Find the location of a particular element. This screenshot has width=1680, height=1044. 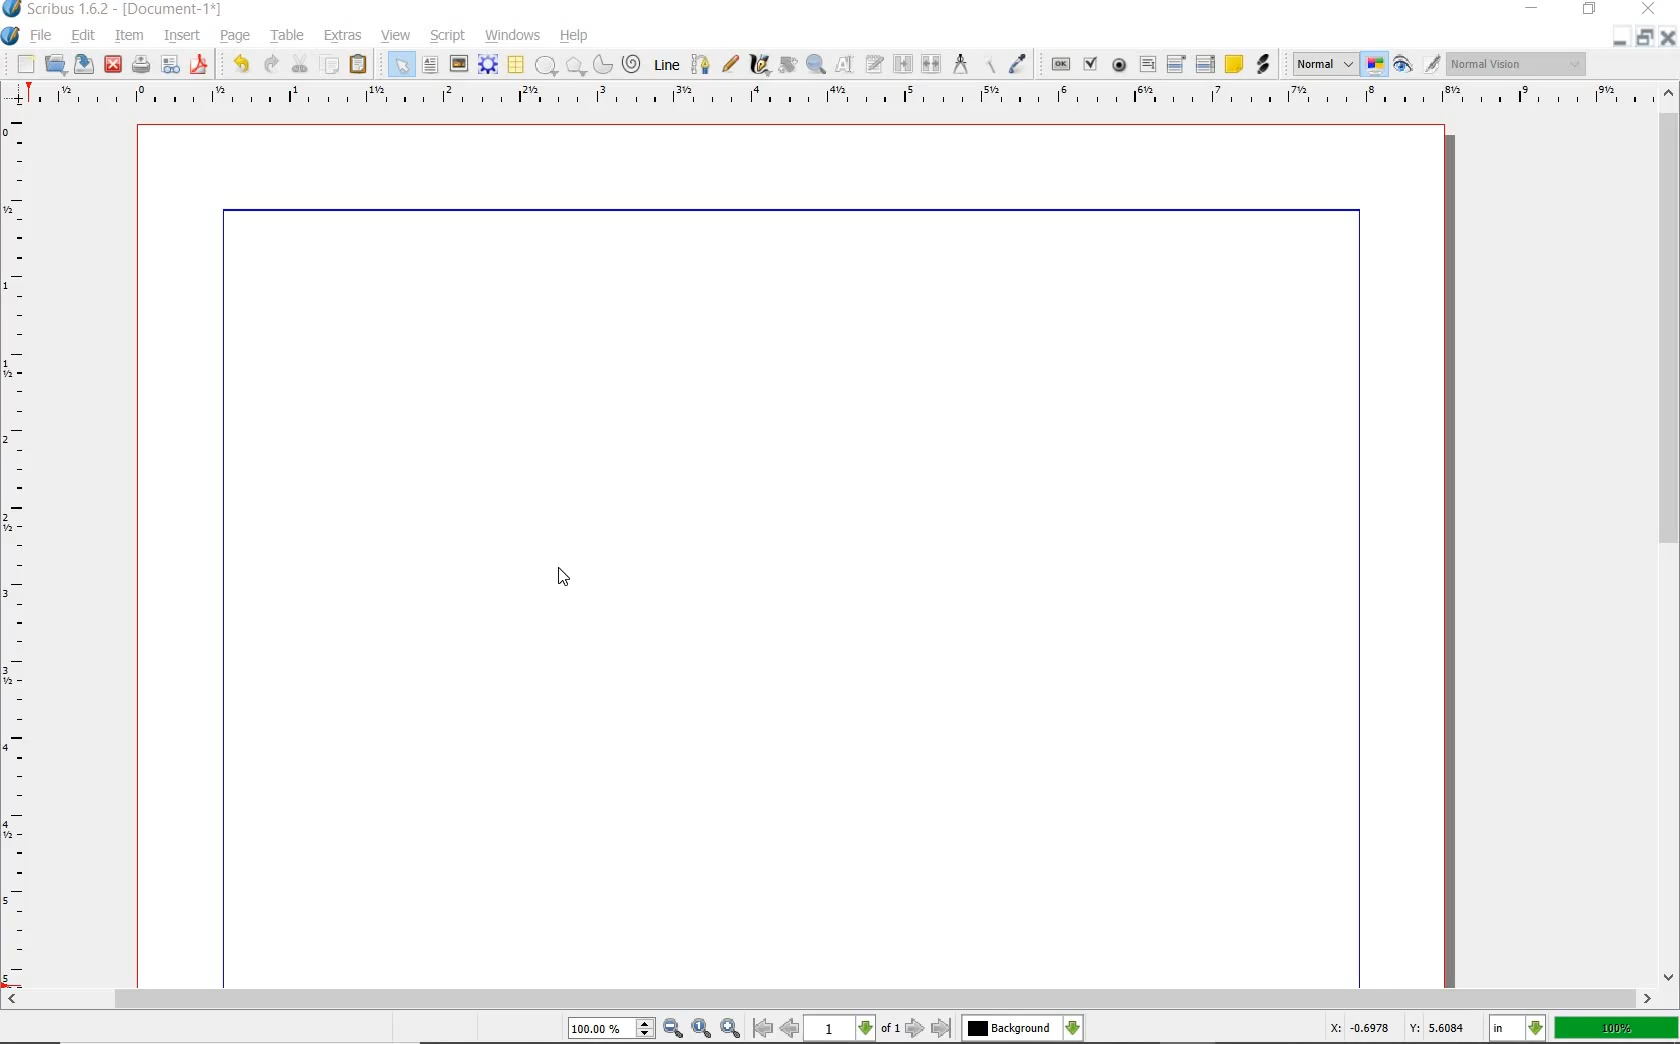

ROTATE ITEM is located at coordinates (786, 63).